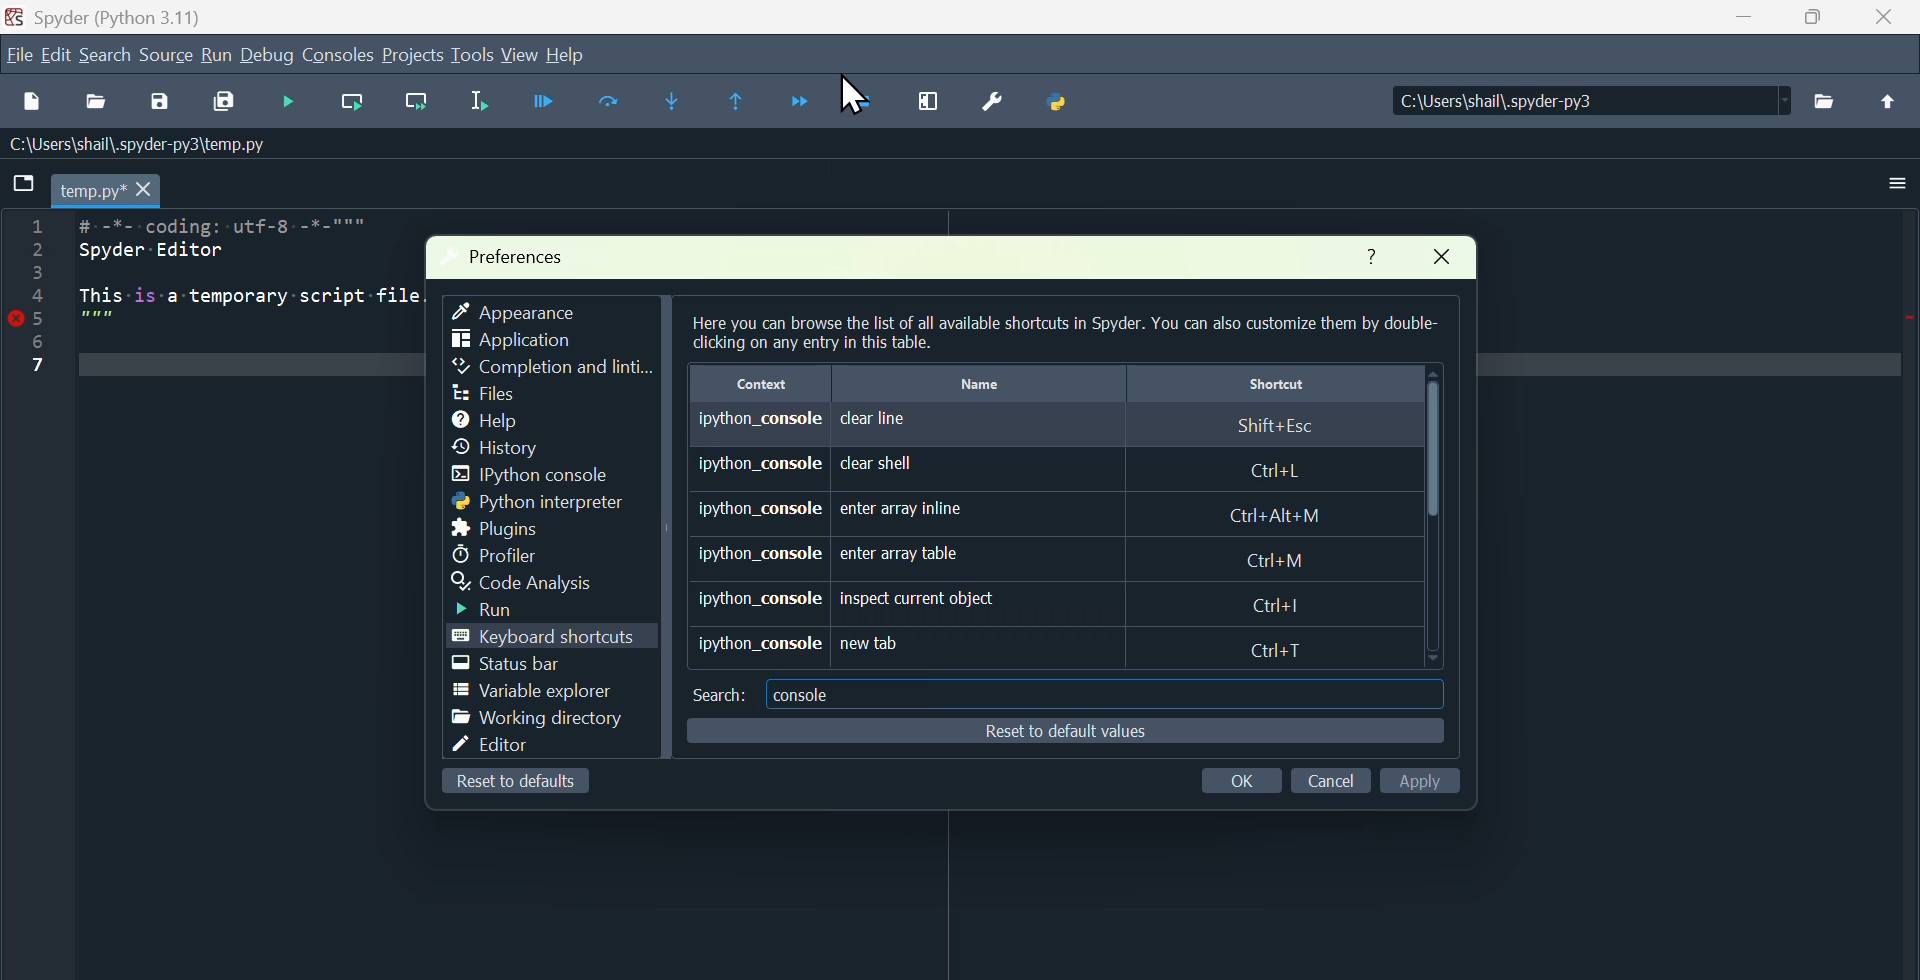 The image size is (1920, 980). What do you see at coordinates (1737, 24) in the screenshot?
I see `minimise` at bounding box center [1737, 24].